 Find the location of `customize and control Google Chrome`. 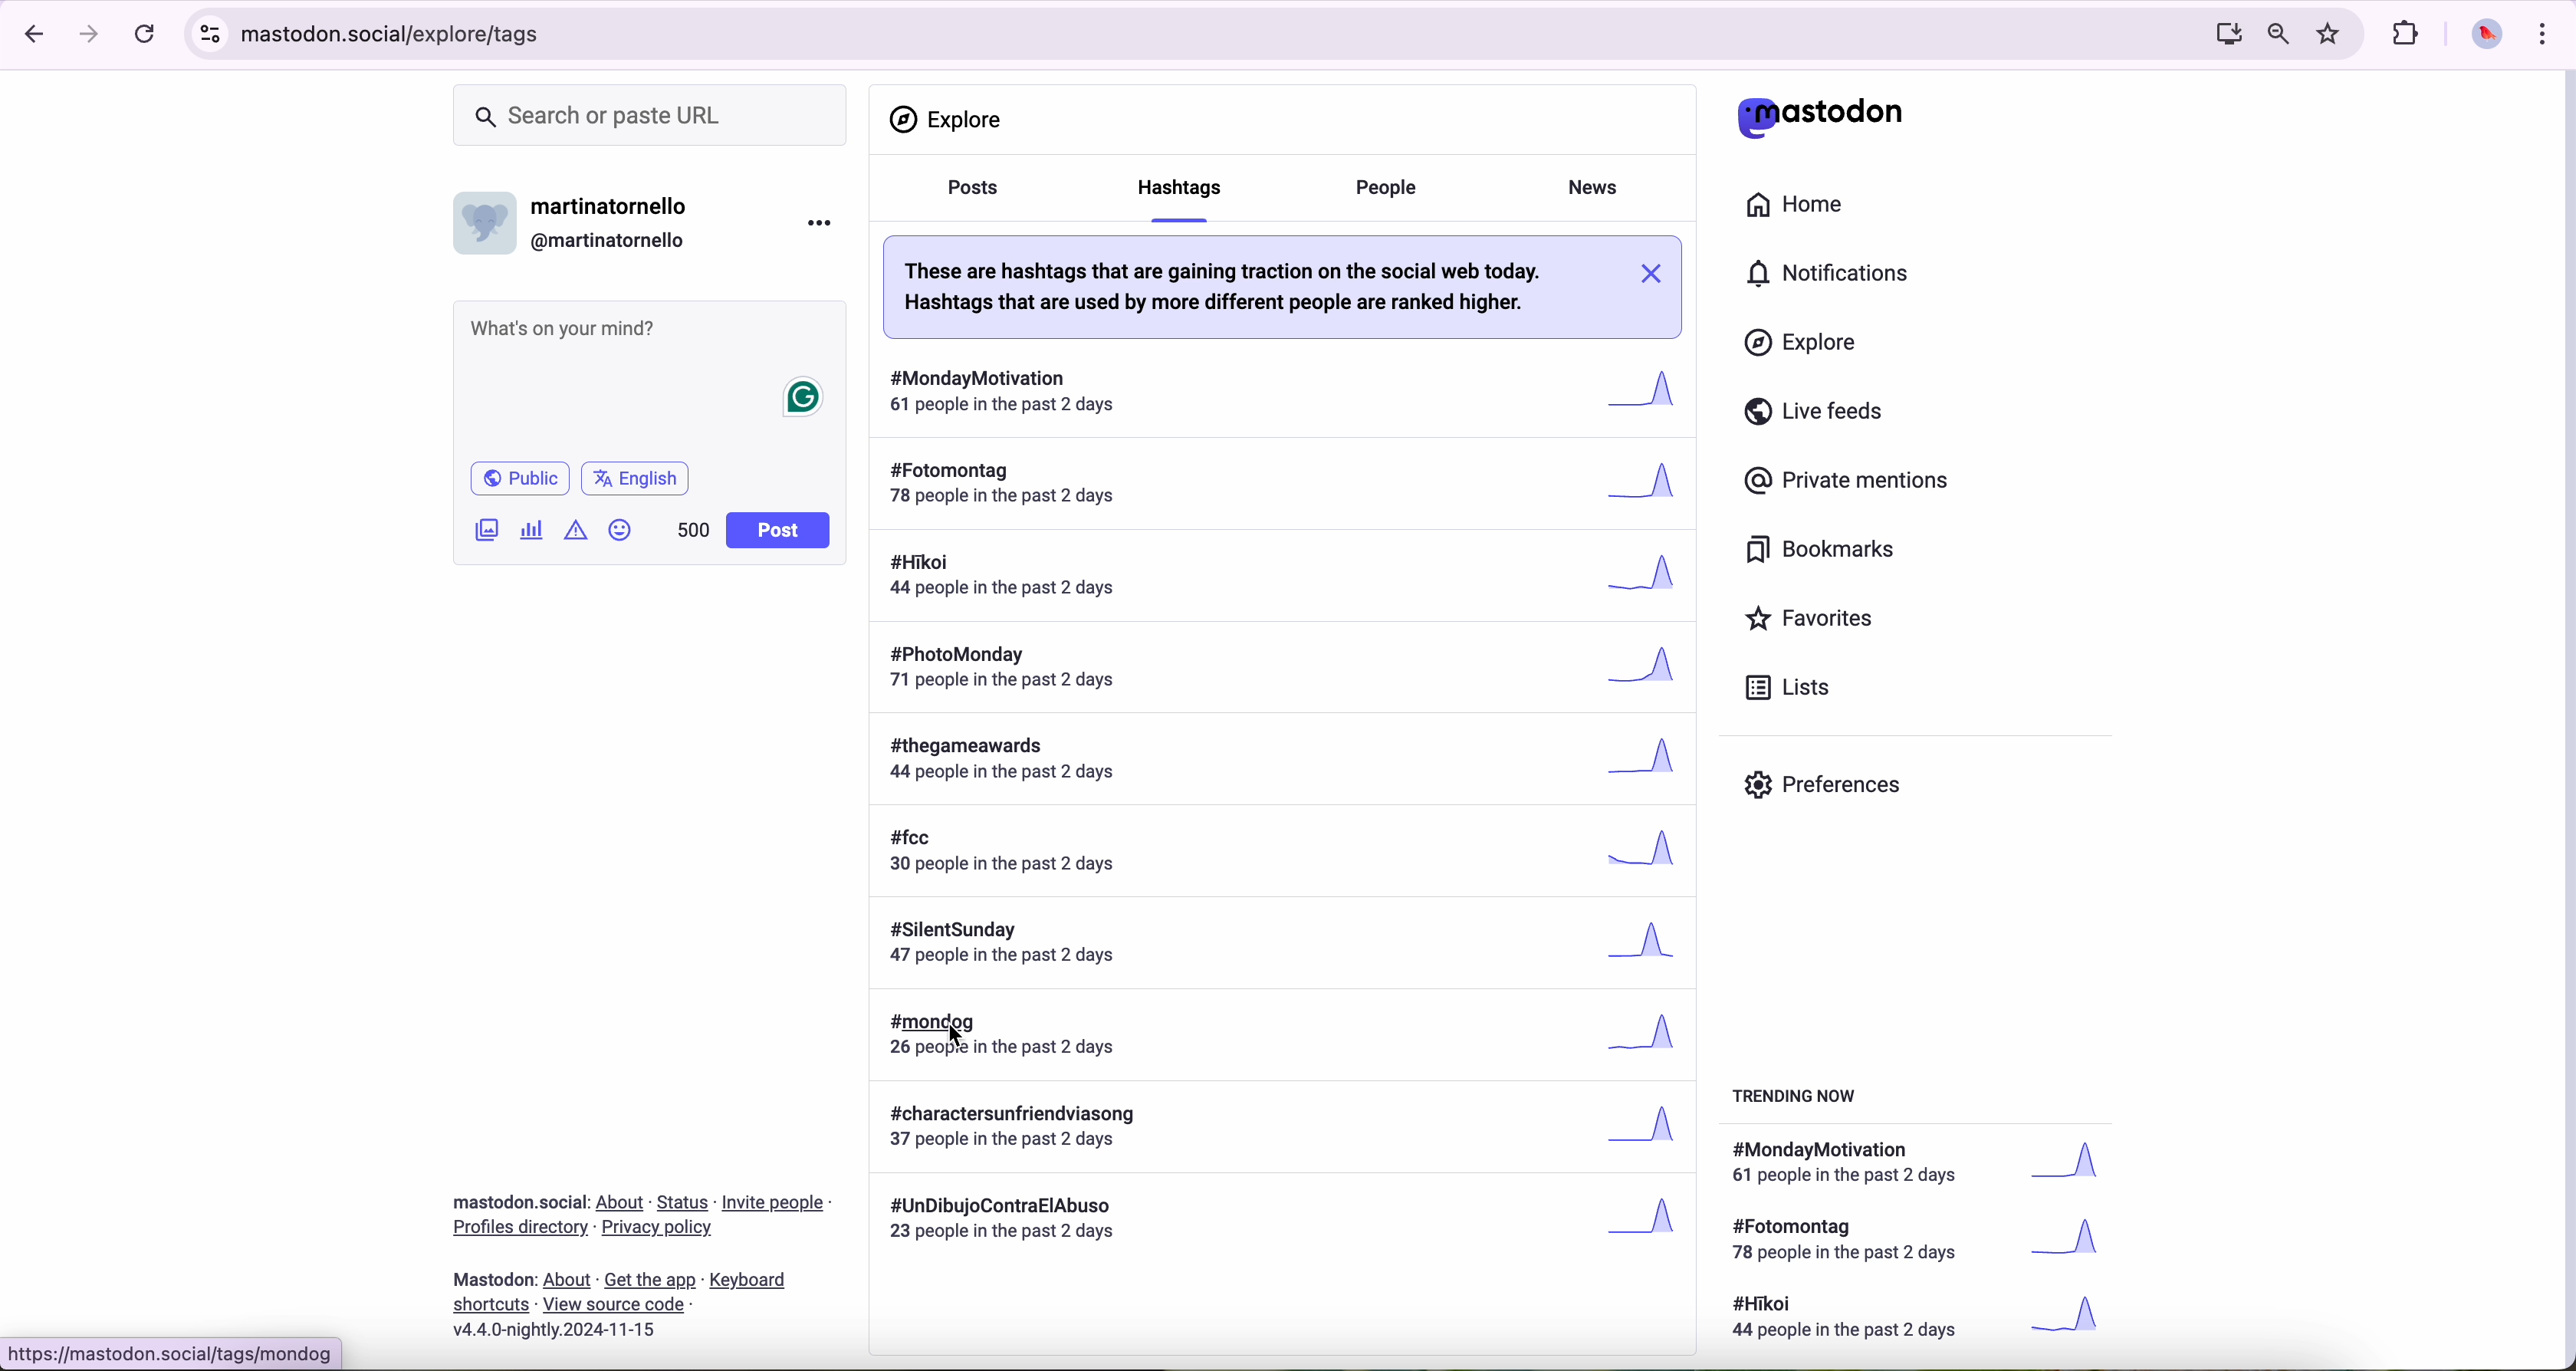

customize and control Google Chrome is located at coordinates (2549, 34).